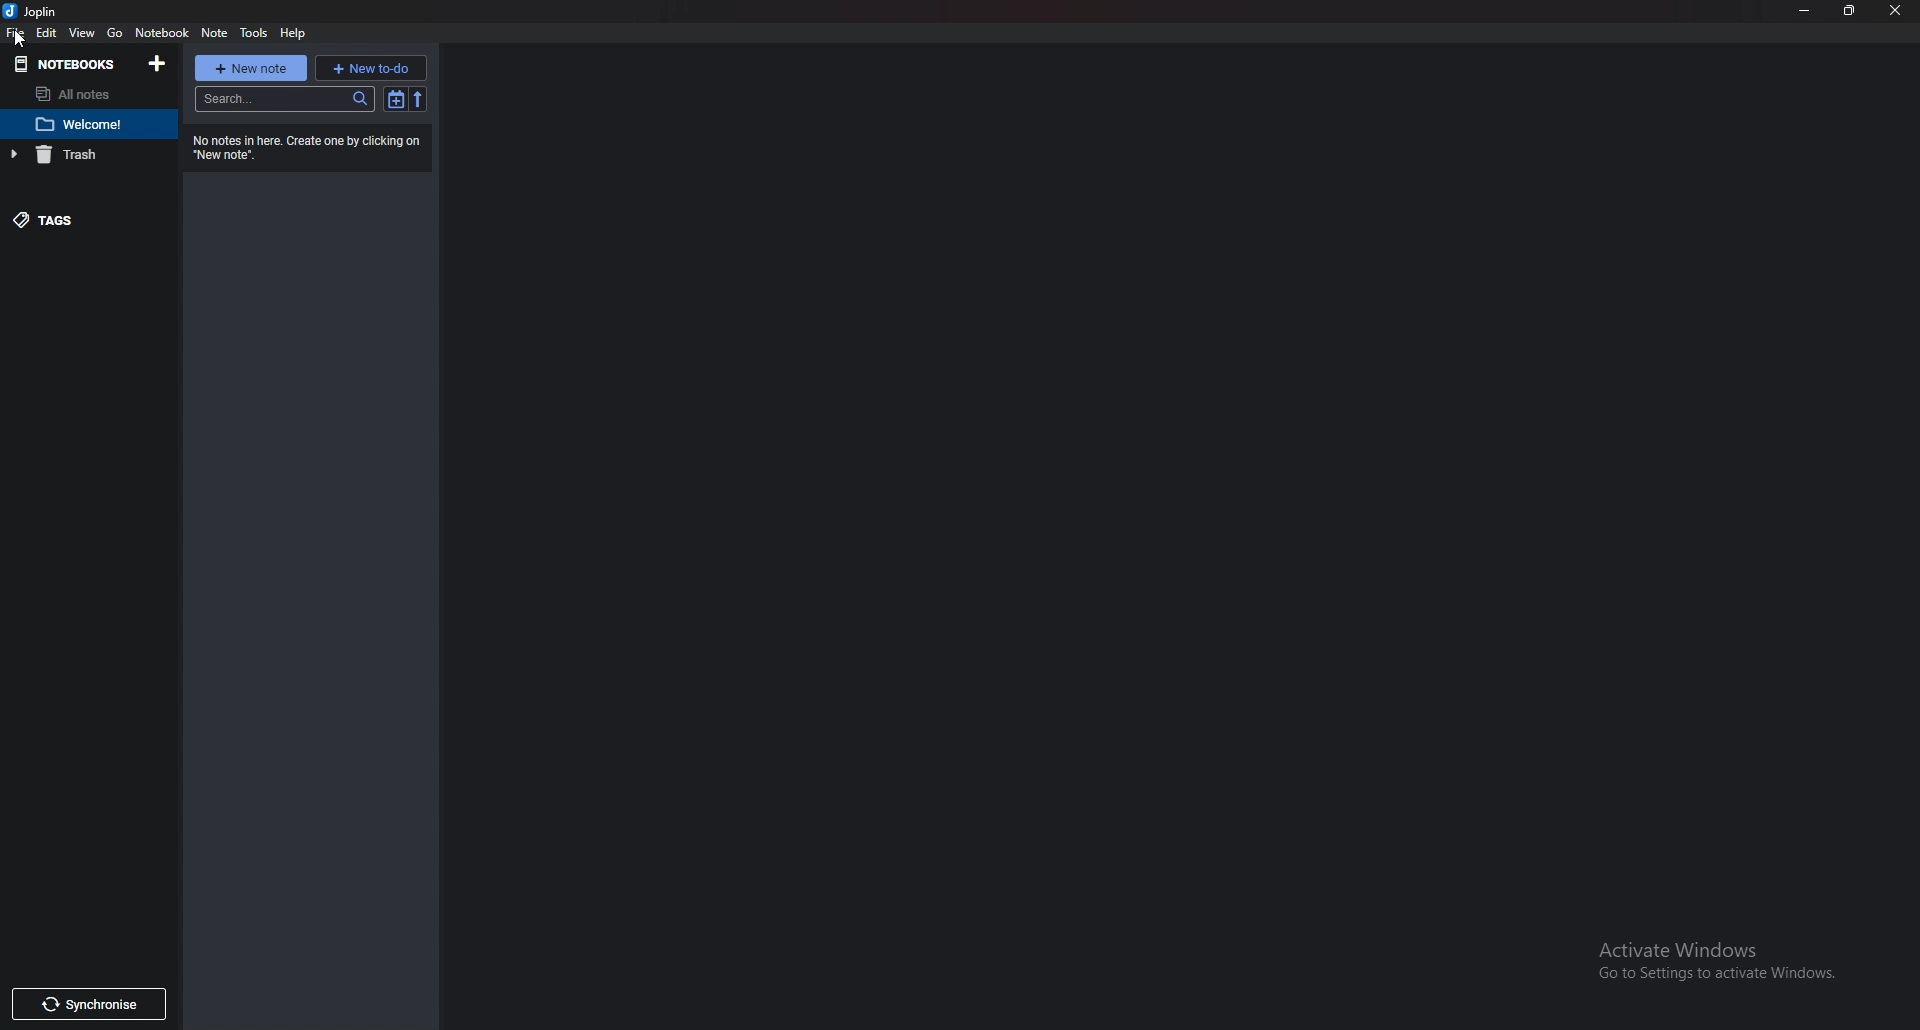  What do you see at coordinates (75, 156) in the screenshot?
I see `trash` at bounding box center [75, 156].